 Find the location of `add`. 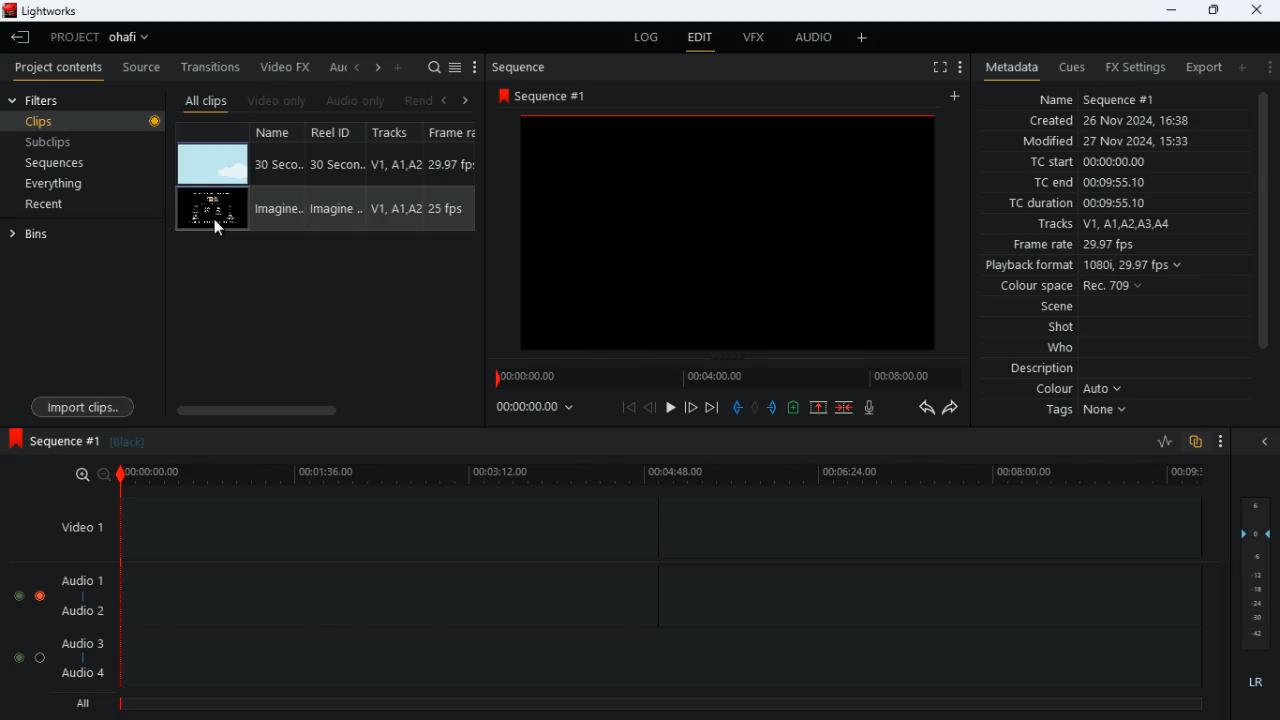

add is located at coordinates (863, 39).